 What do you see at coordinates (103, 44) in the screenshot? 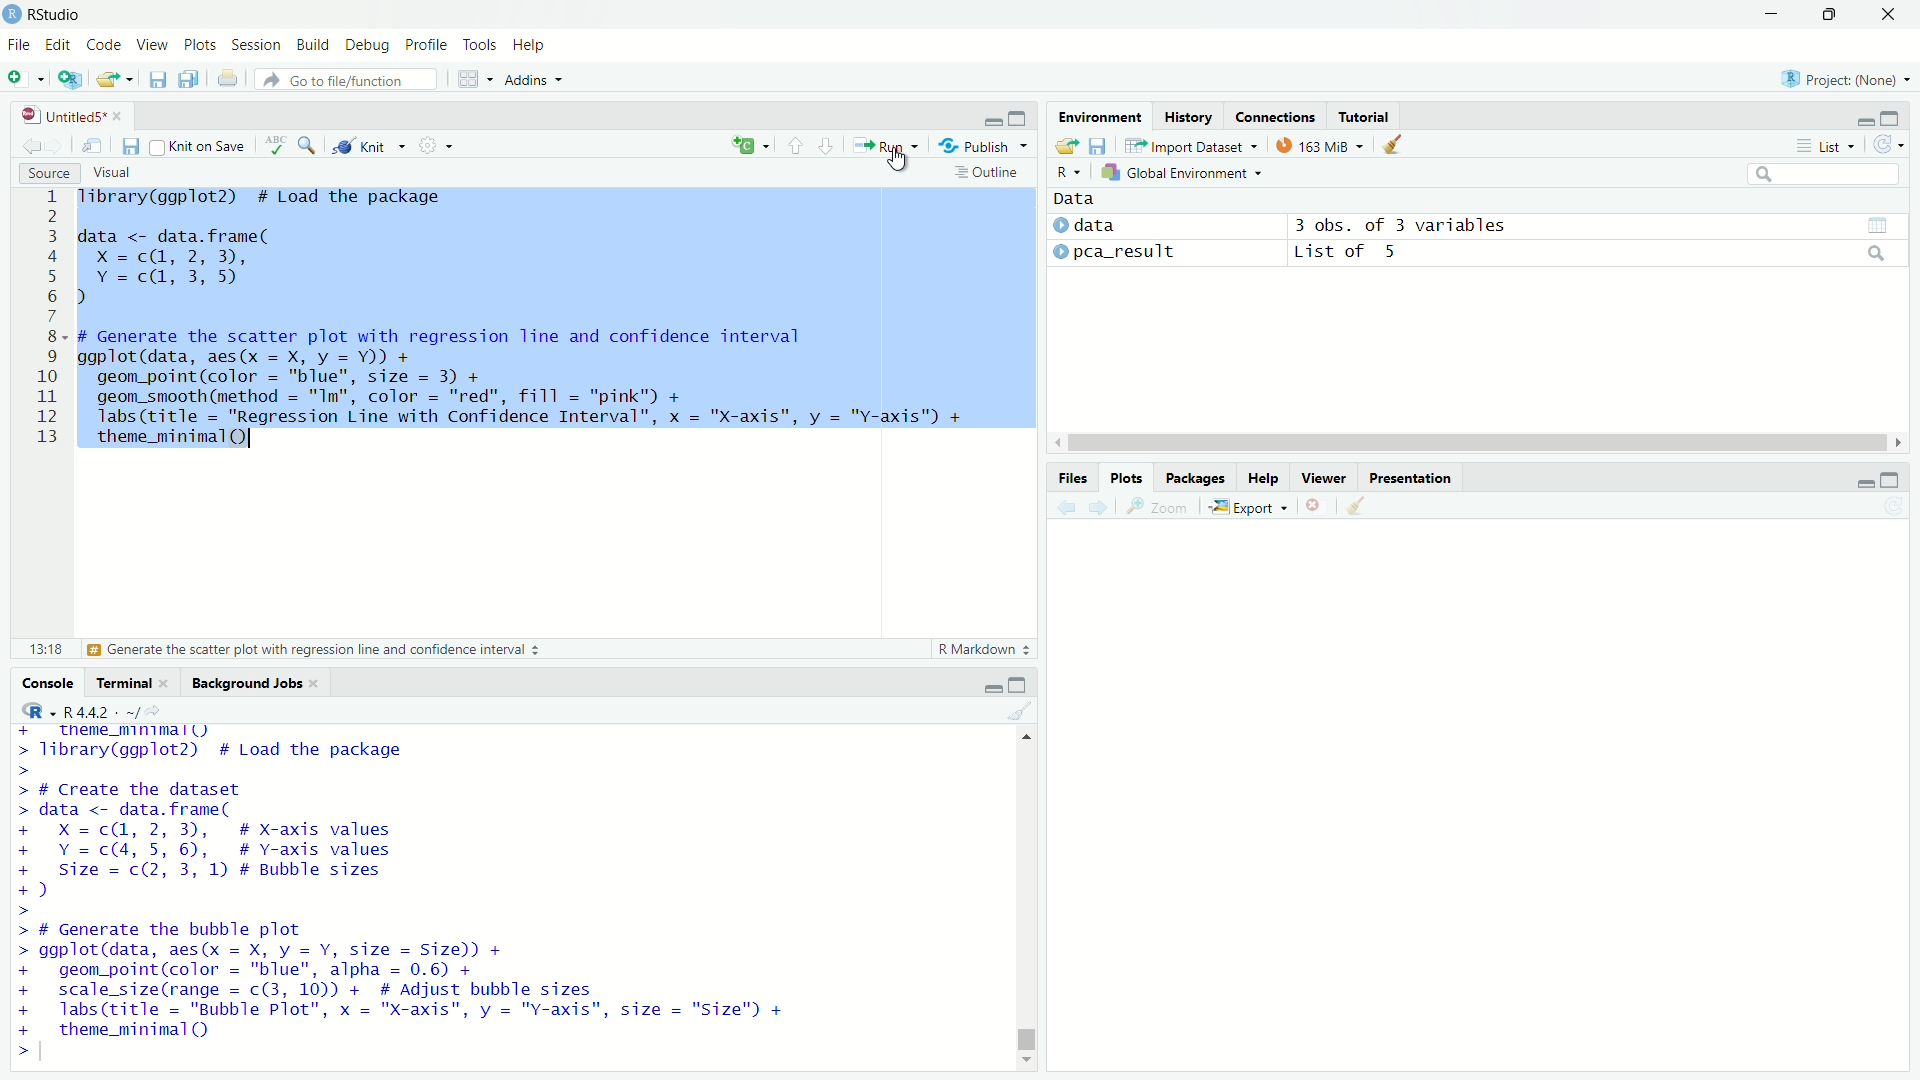
I see `Code` at bounding box center [103, 44].